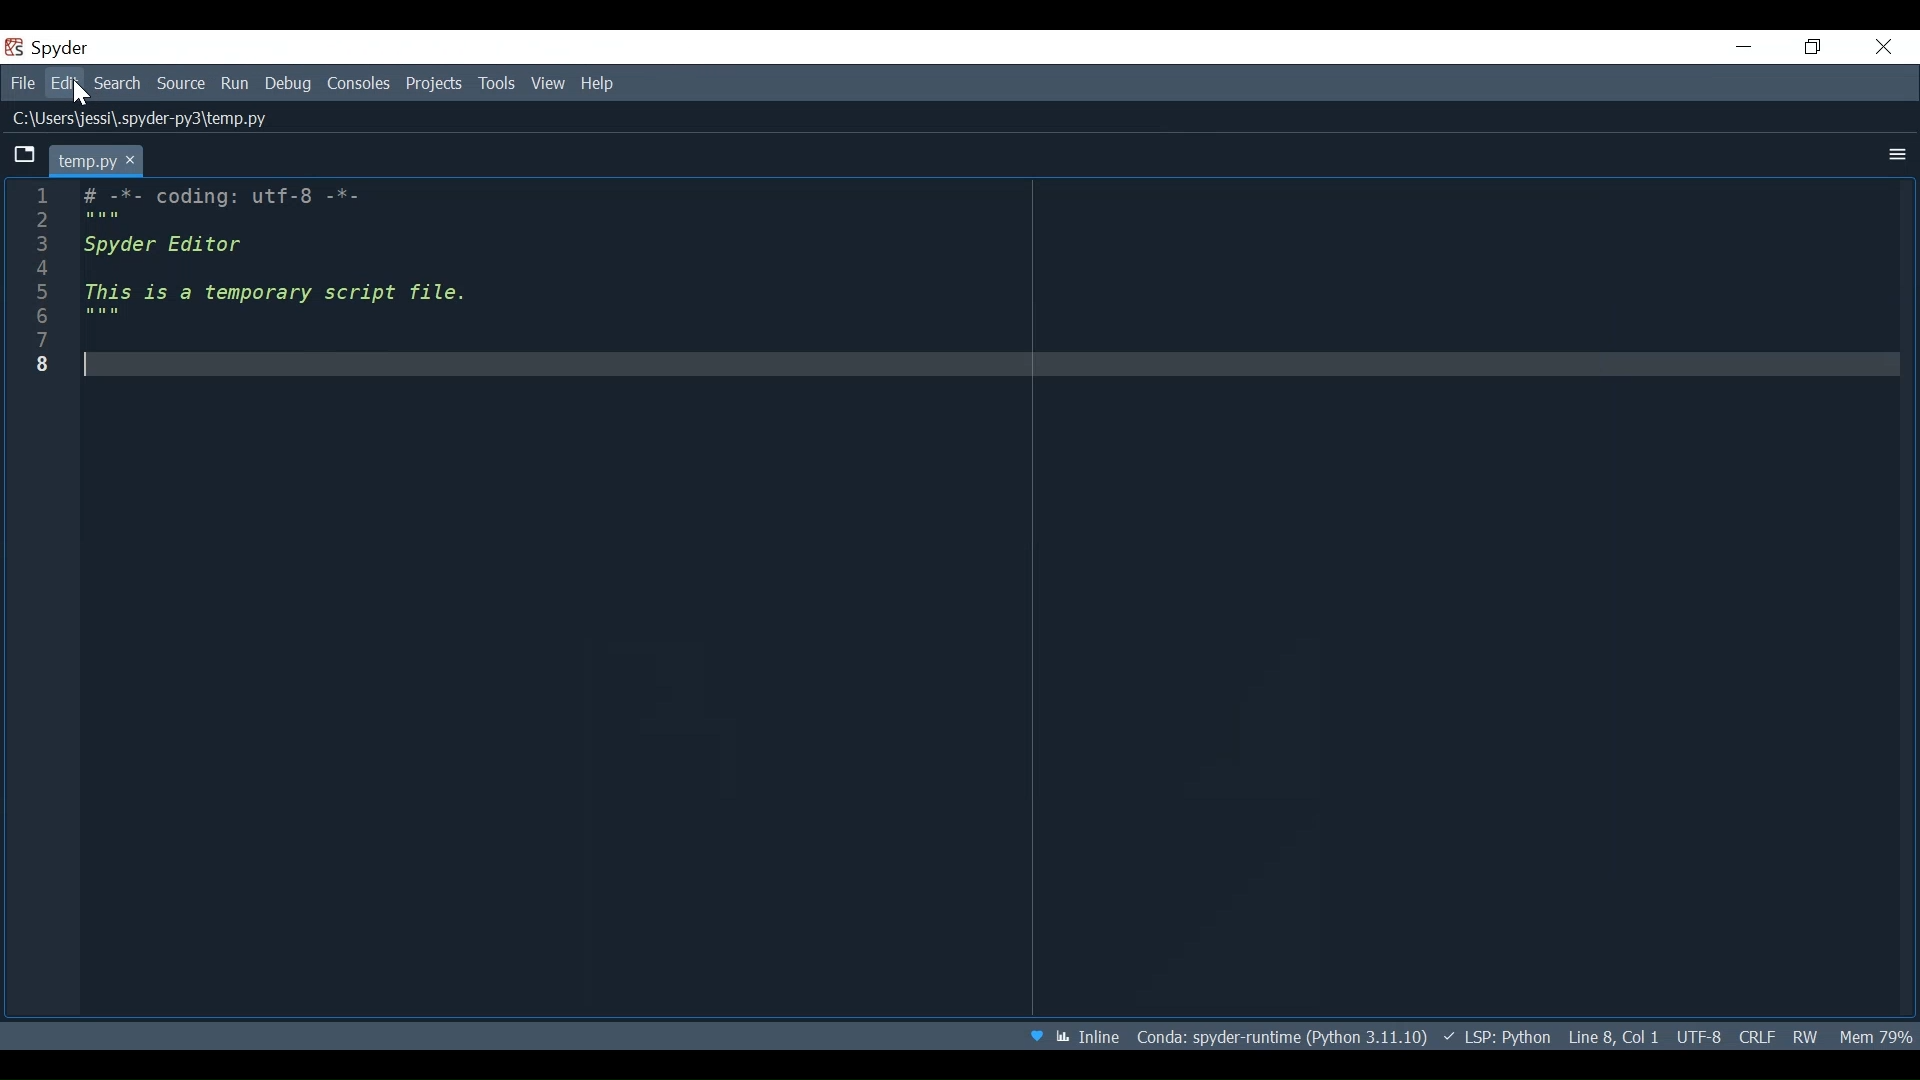 Image resolution: width=1920 pixels, height=1080 pixels. Describe the element at coordinates (68, 85) in the screenshot. I see `Edit` at that location.